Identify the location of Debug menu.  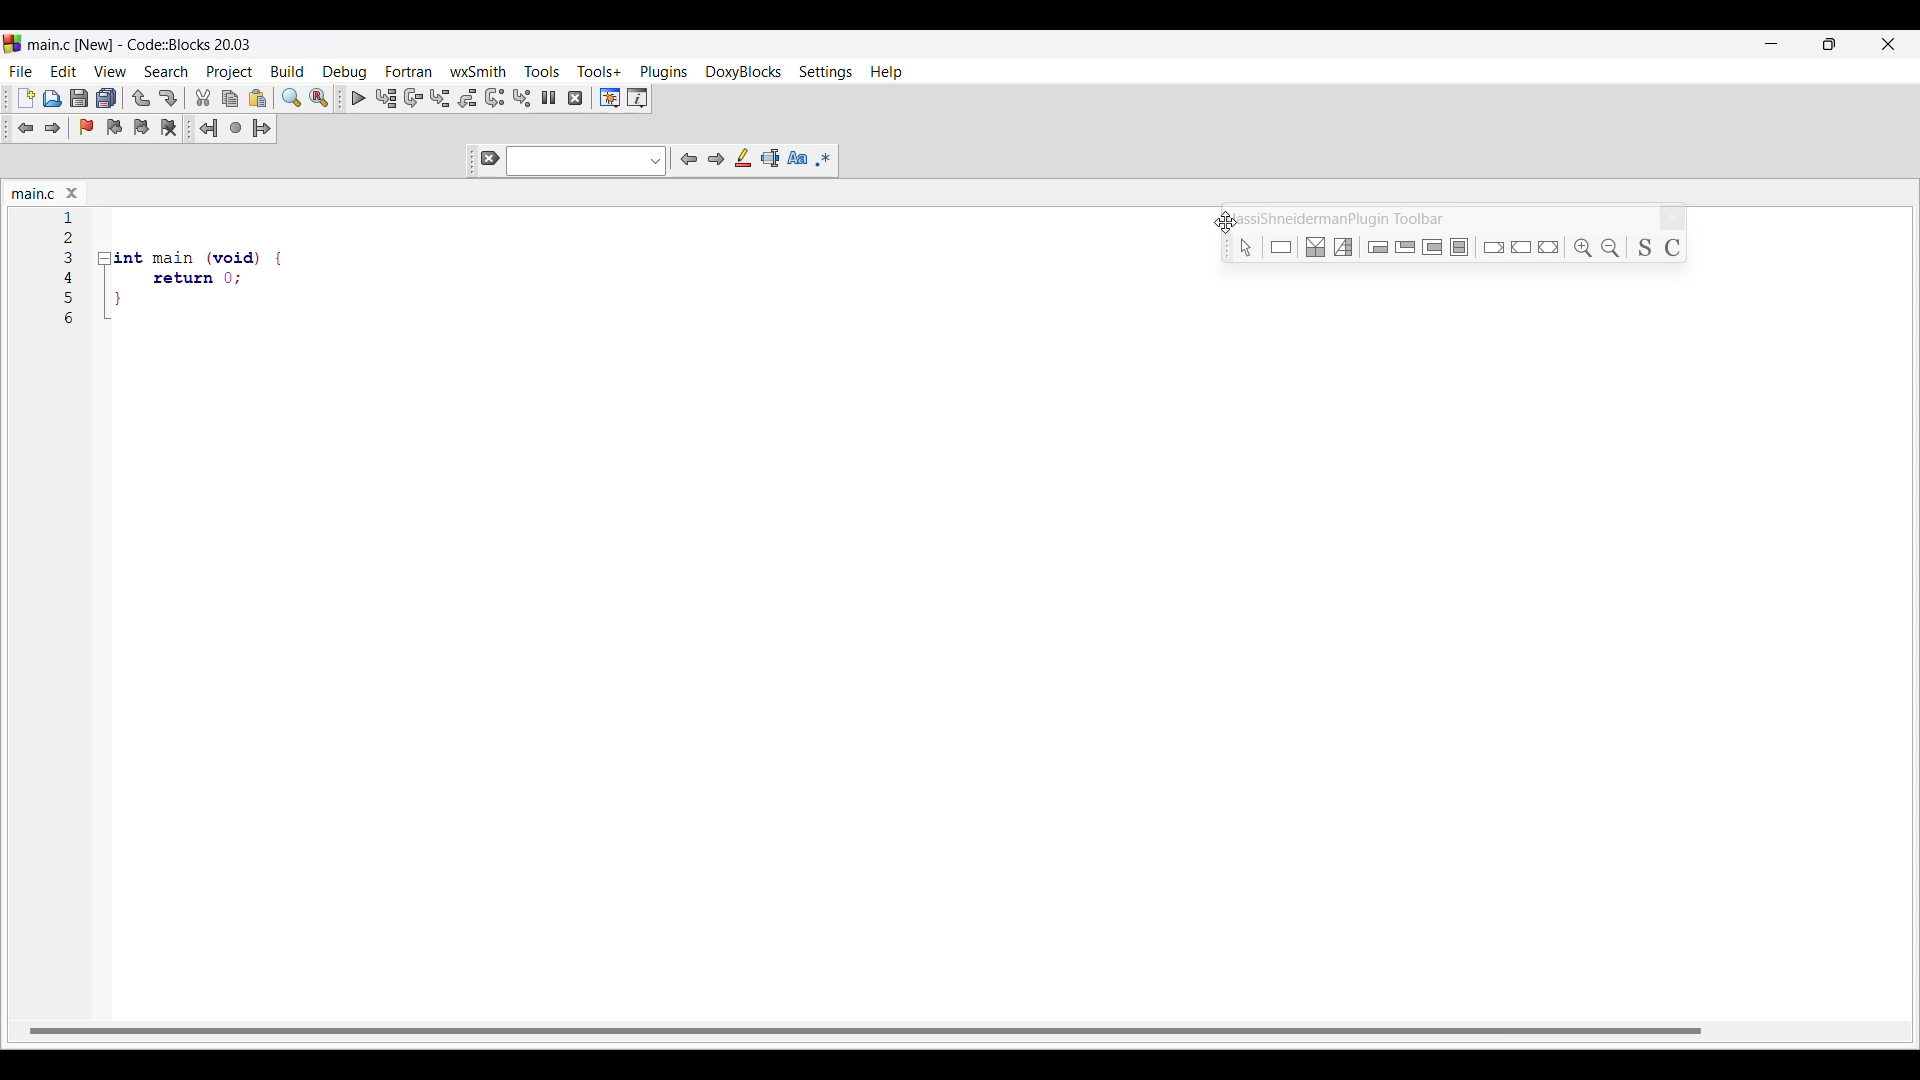
(345, 73).